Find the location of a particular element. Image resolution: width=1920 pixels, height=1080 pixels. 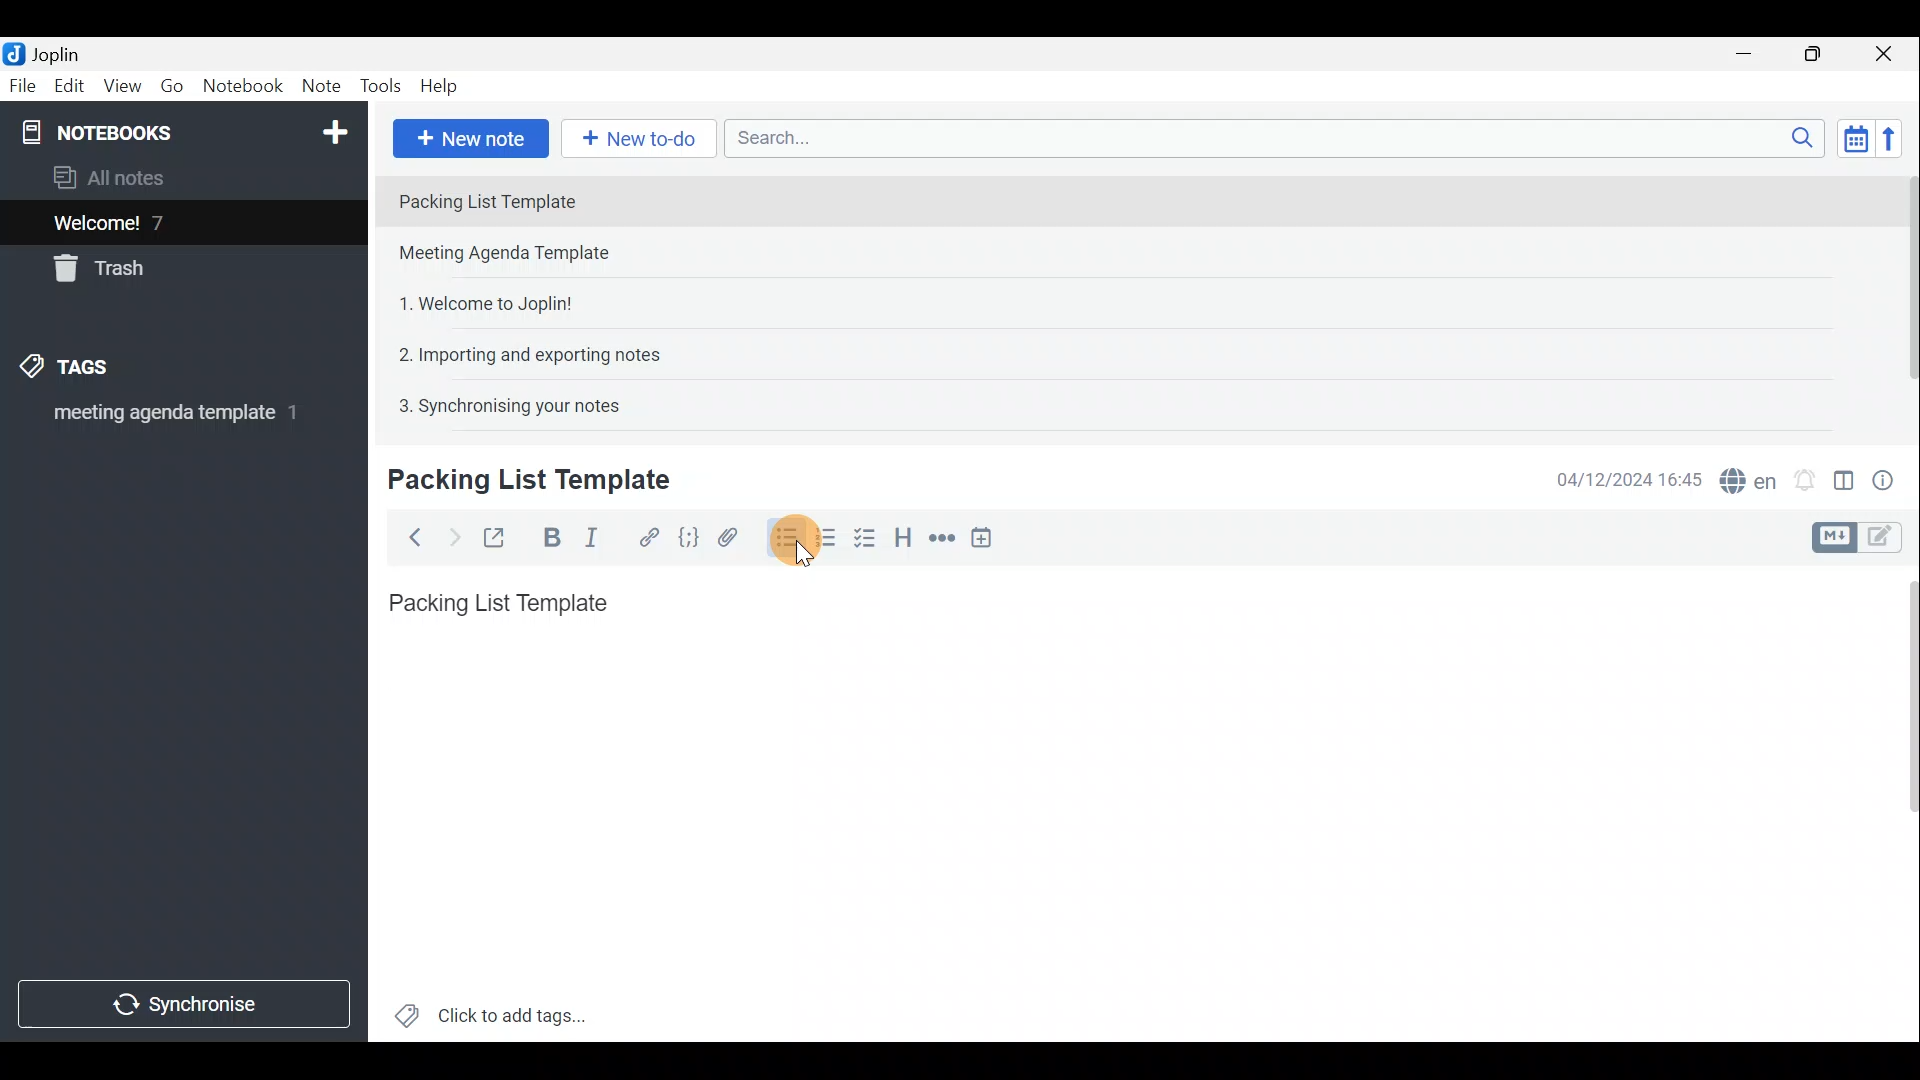

Notebook is located at coordinates (181, 130).